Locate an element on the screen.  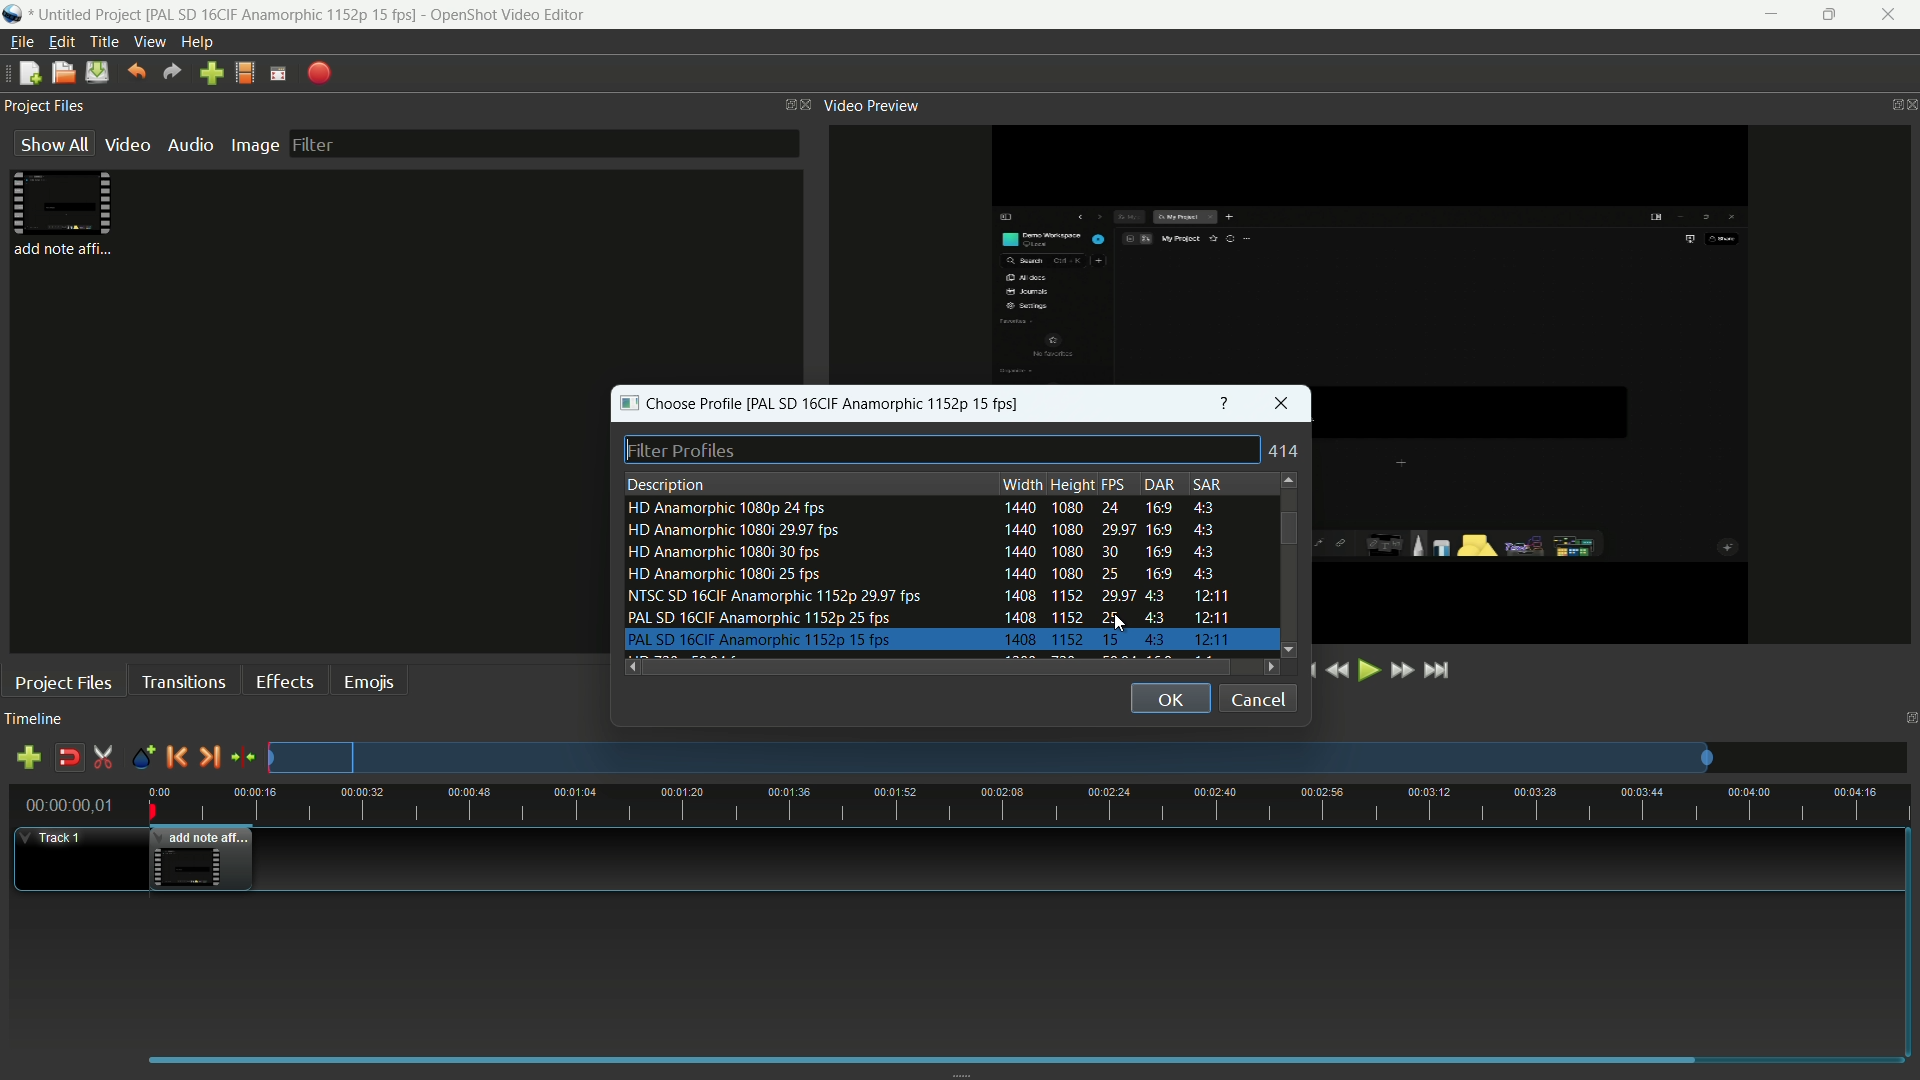
view menu is located at coordinates (146, 42).